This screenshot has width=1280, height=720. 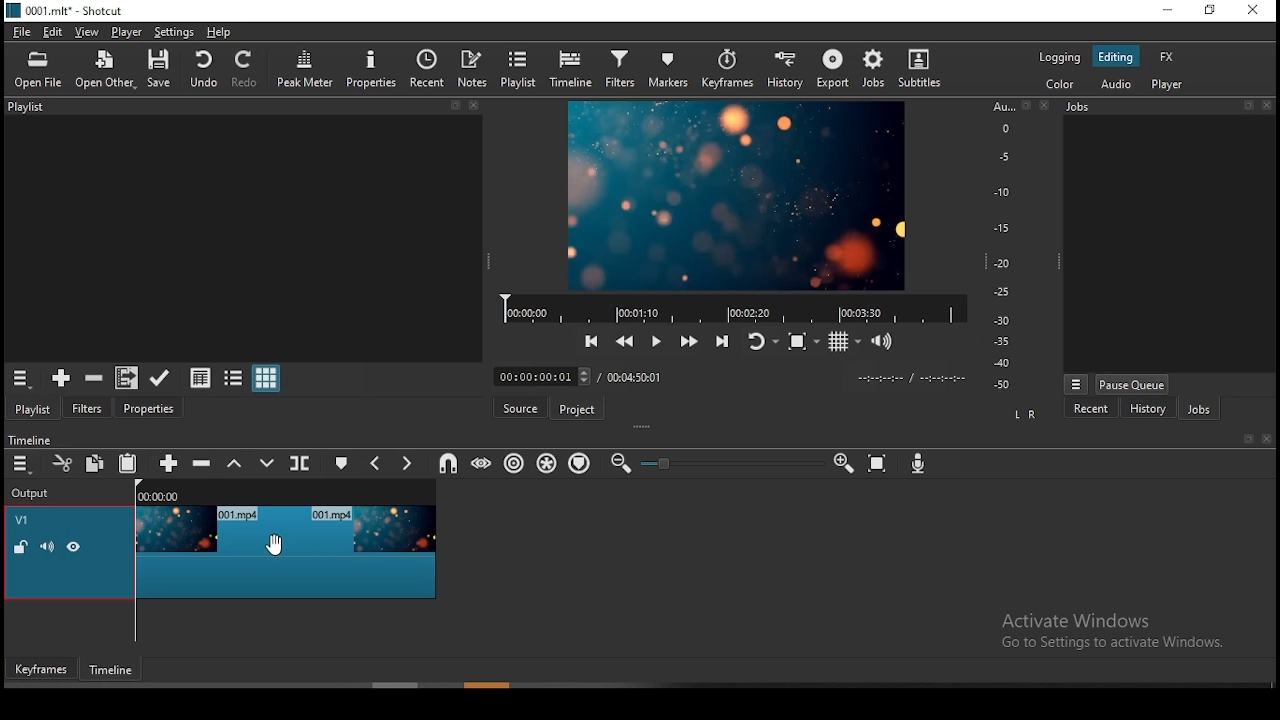 I want to click on zoom timeline out, so click(x=620, y=464).